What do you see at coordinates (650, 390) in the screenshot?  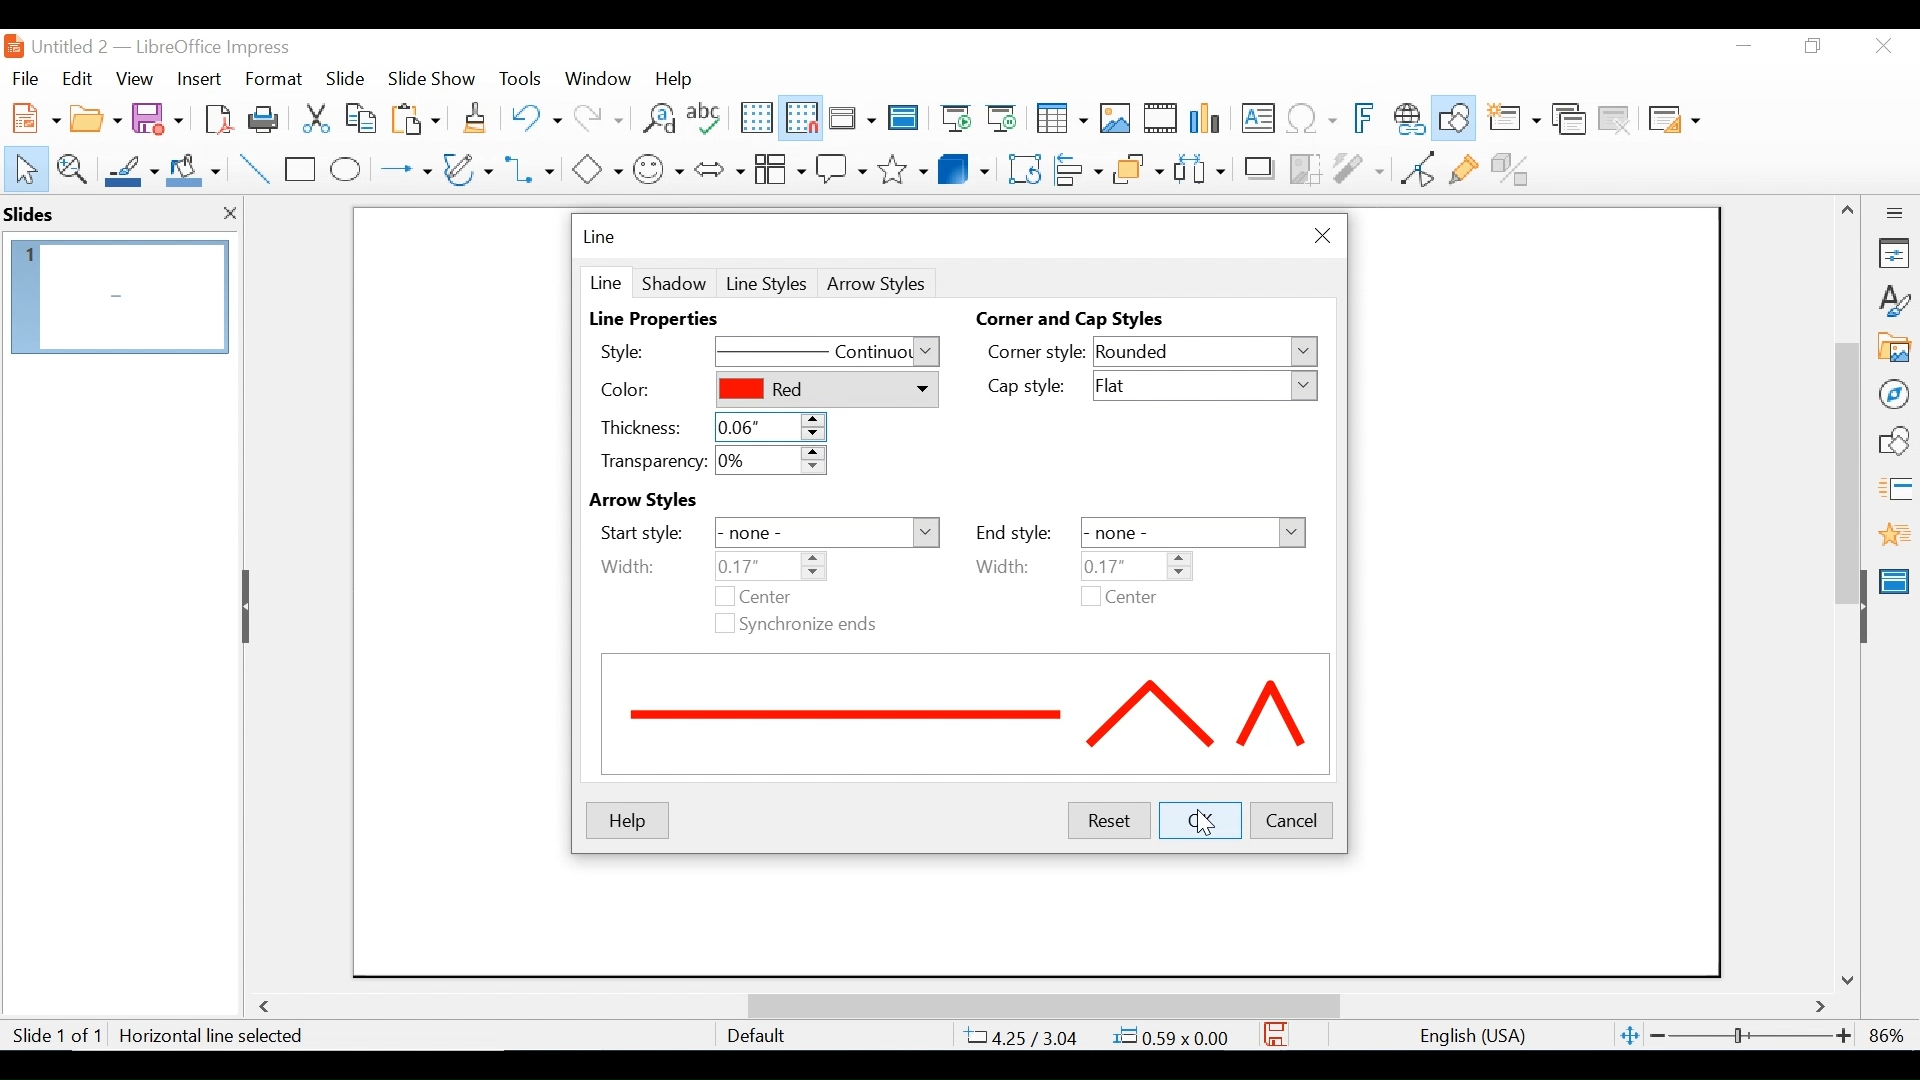 I see `Color` at bounding box center [650, 390].